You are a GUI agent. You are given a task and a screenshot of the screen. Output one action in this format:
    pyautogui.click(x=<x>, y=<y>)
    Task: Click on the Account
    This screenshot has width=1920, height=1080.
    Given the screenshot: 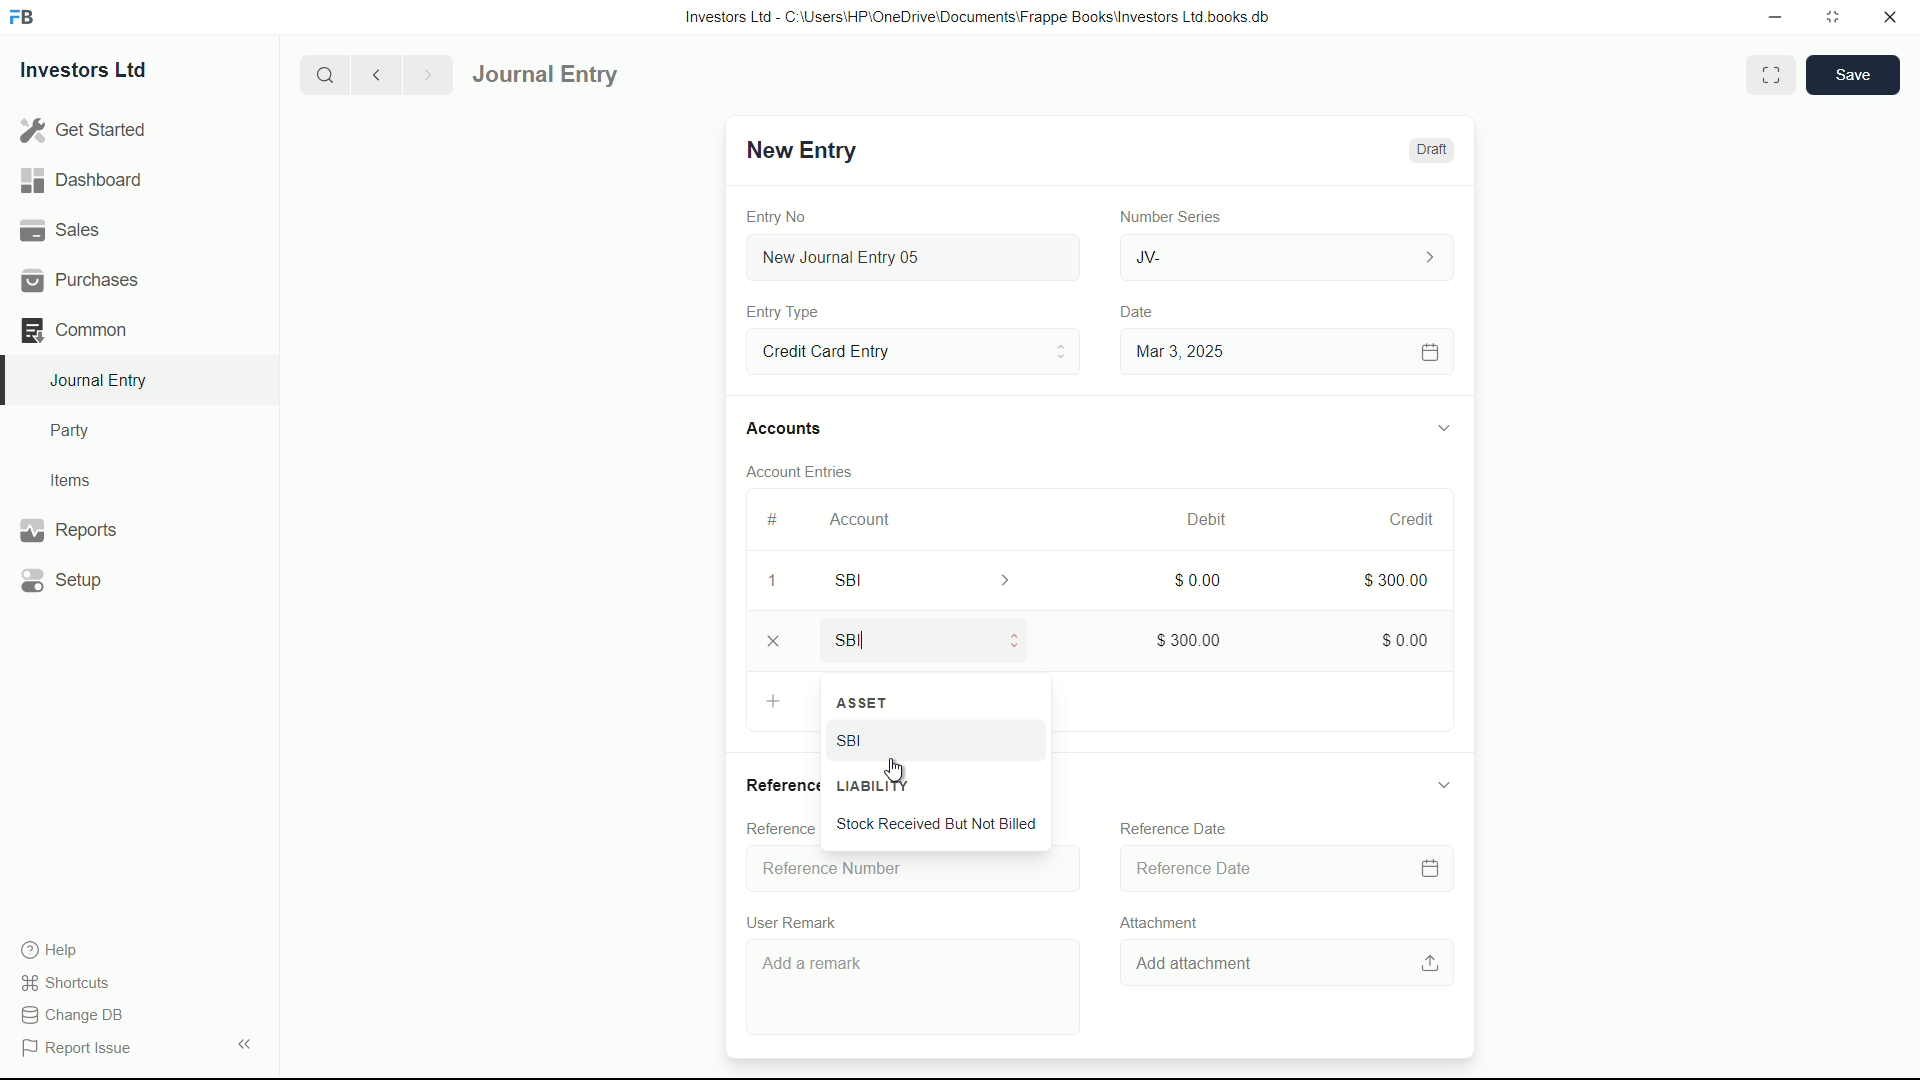 What is the action you would take?
    pyautogui.click(x=861, y=519)
    